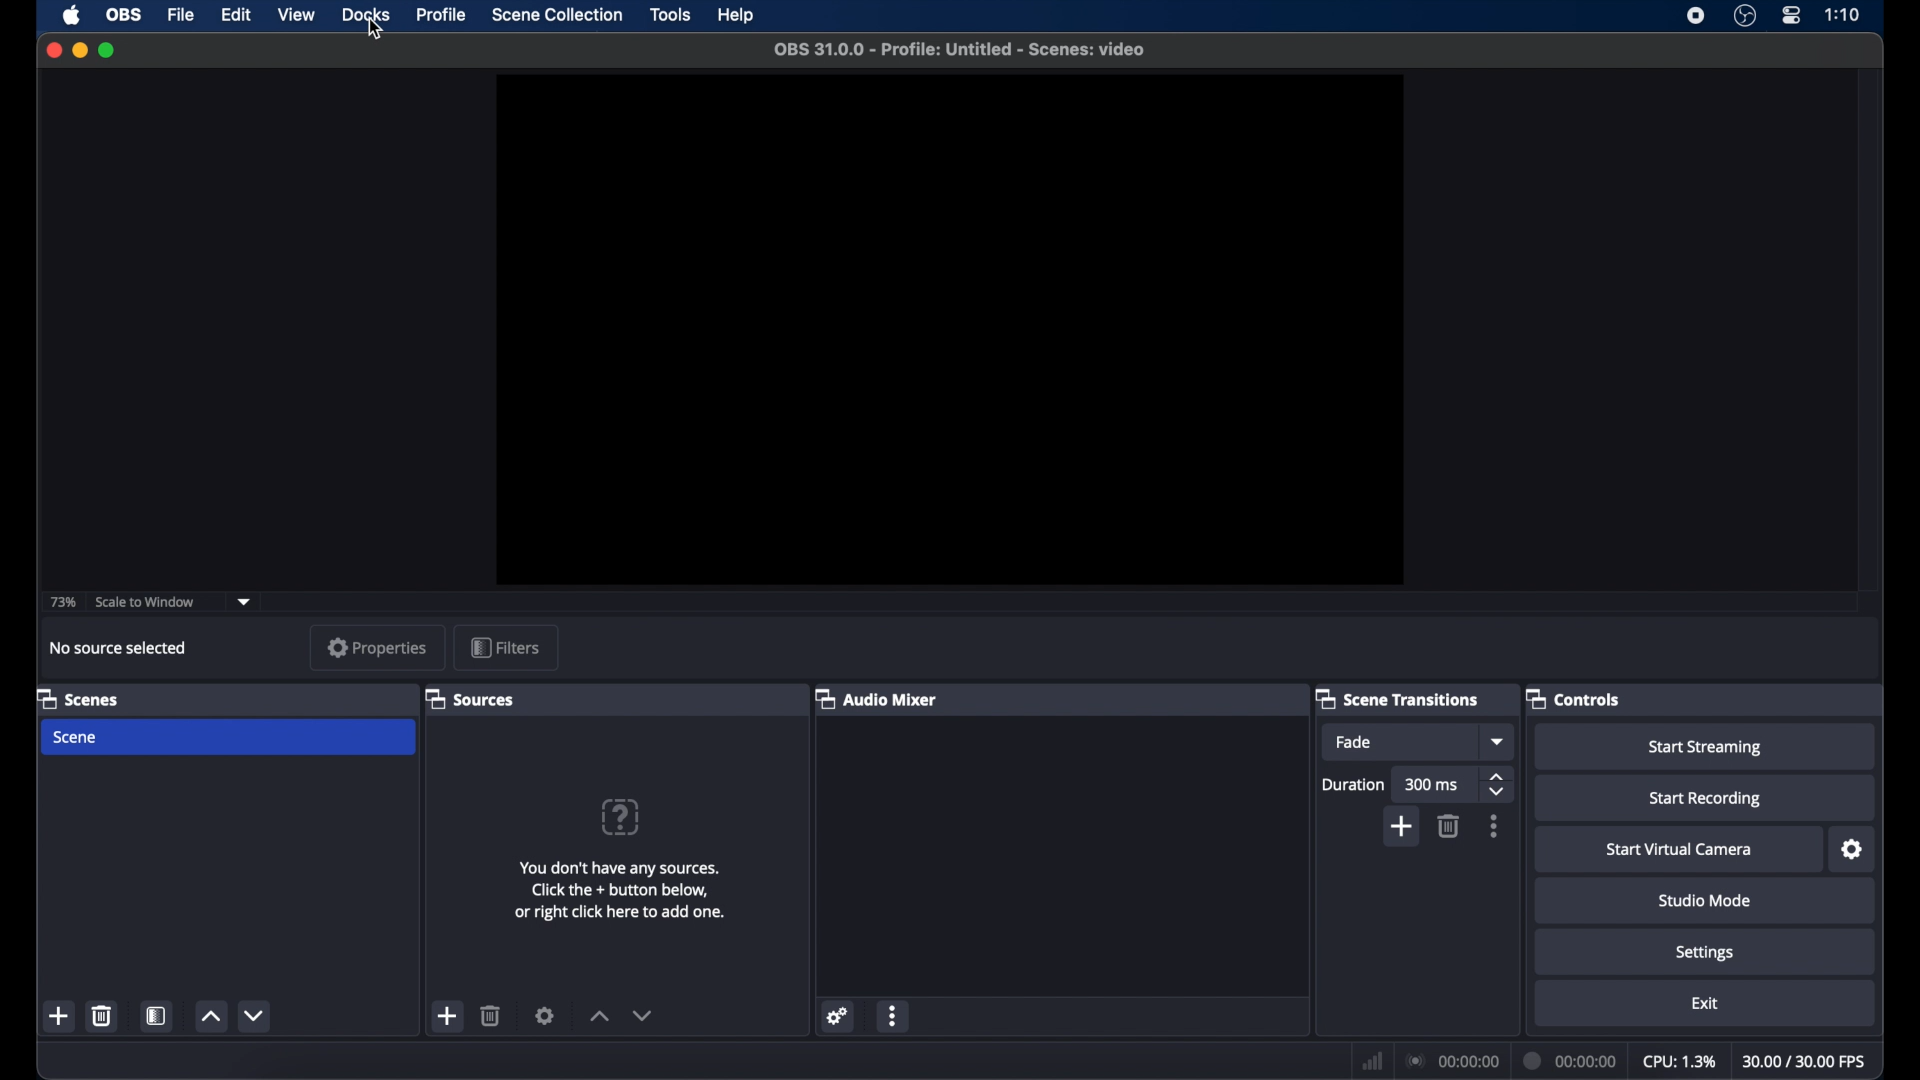 The width and height of the screenshot is (1920, 1080). I want to click on docks, so click(365, 13).